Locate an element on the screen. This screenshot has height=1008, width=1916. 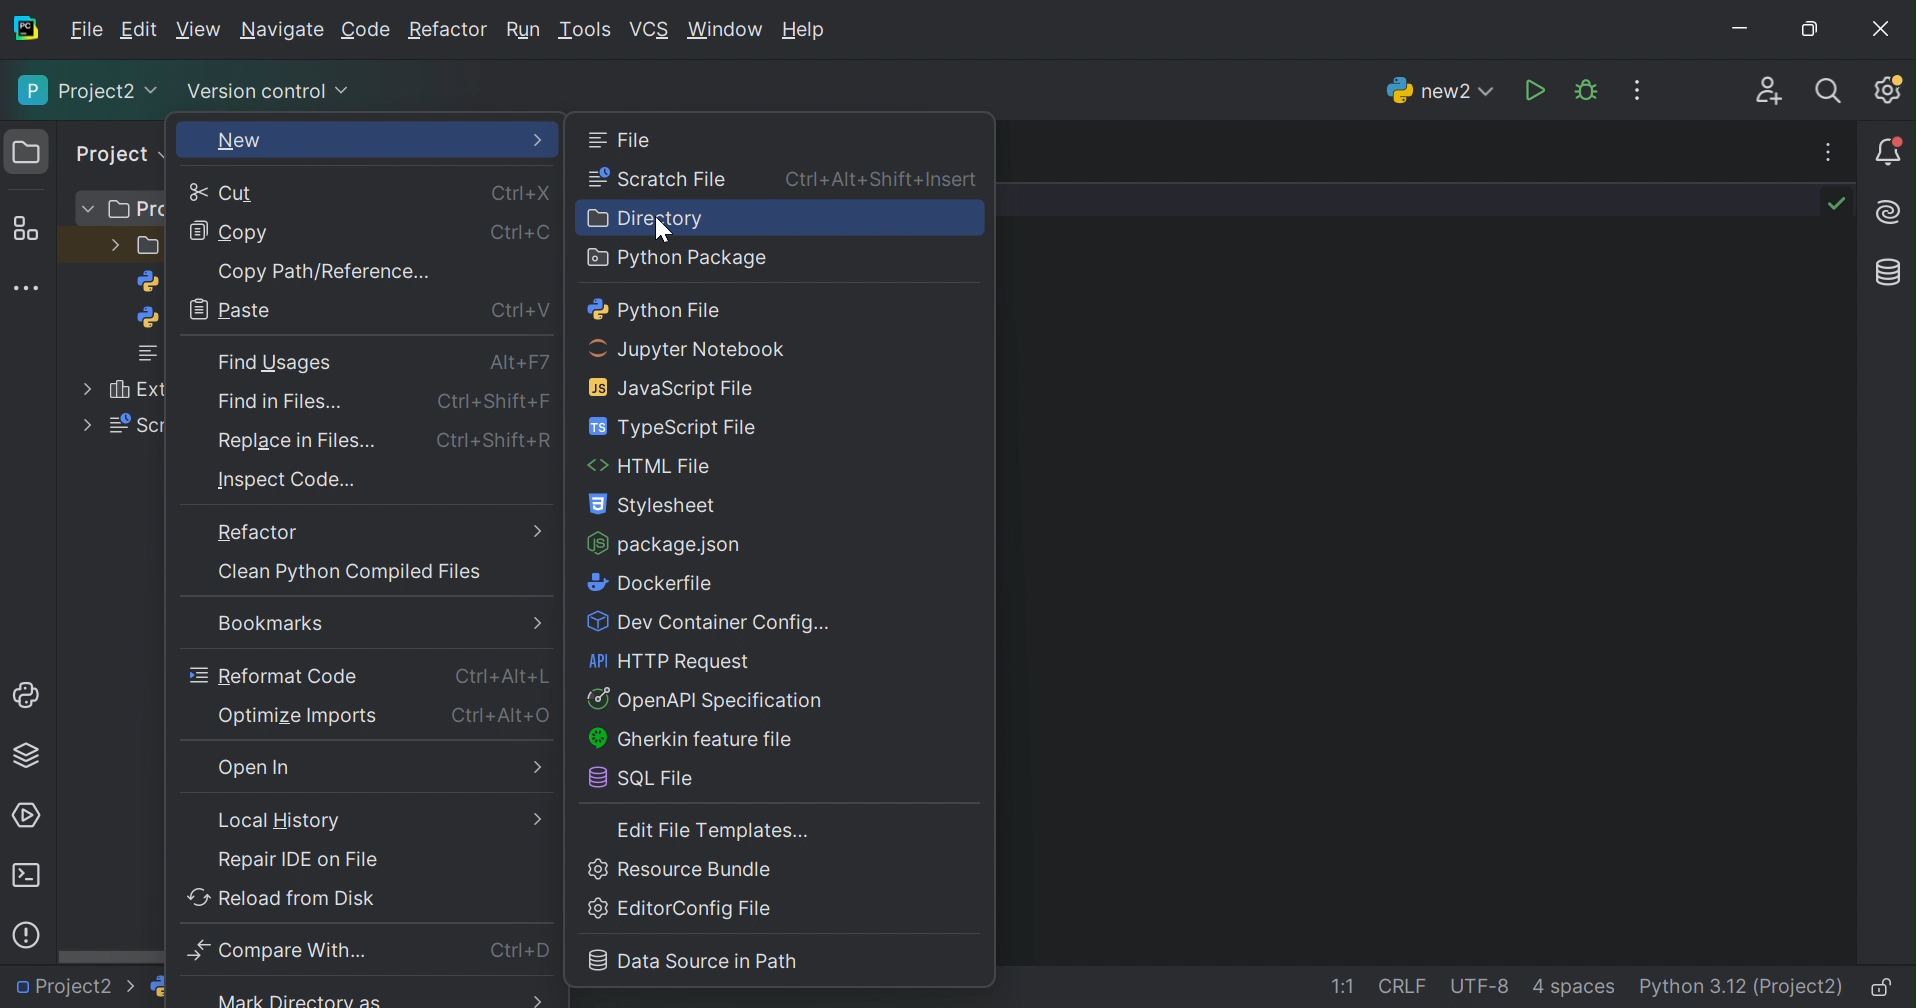
Ctrl+Alt+O is located at coordinates (503, 715).